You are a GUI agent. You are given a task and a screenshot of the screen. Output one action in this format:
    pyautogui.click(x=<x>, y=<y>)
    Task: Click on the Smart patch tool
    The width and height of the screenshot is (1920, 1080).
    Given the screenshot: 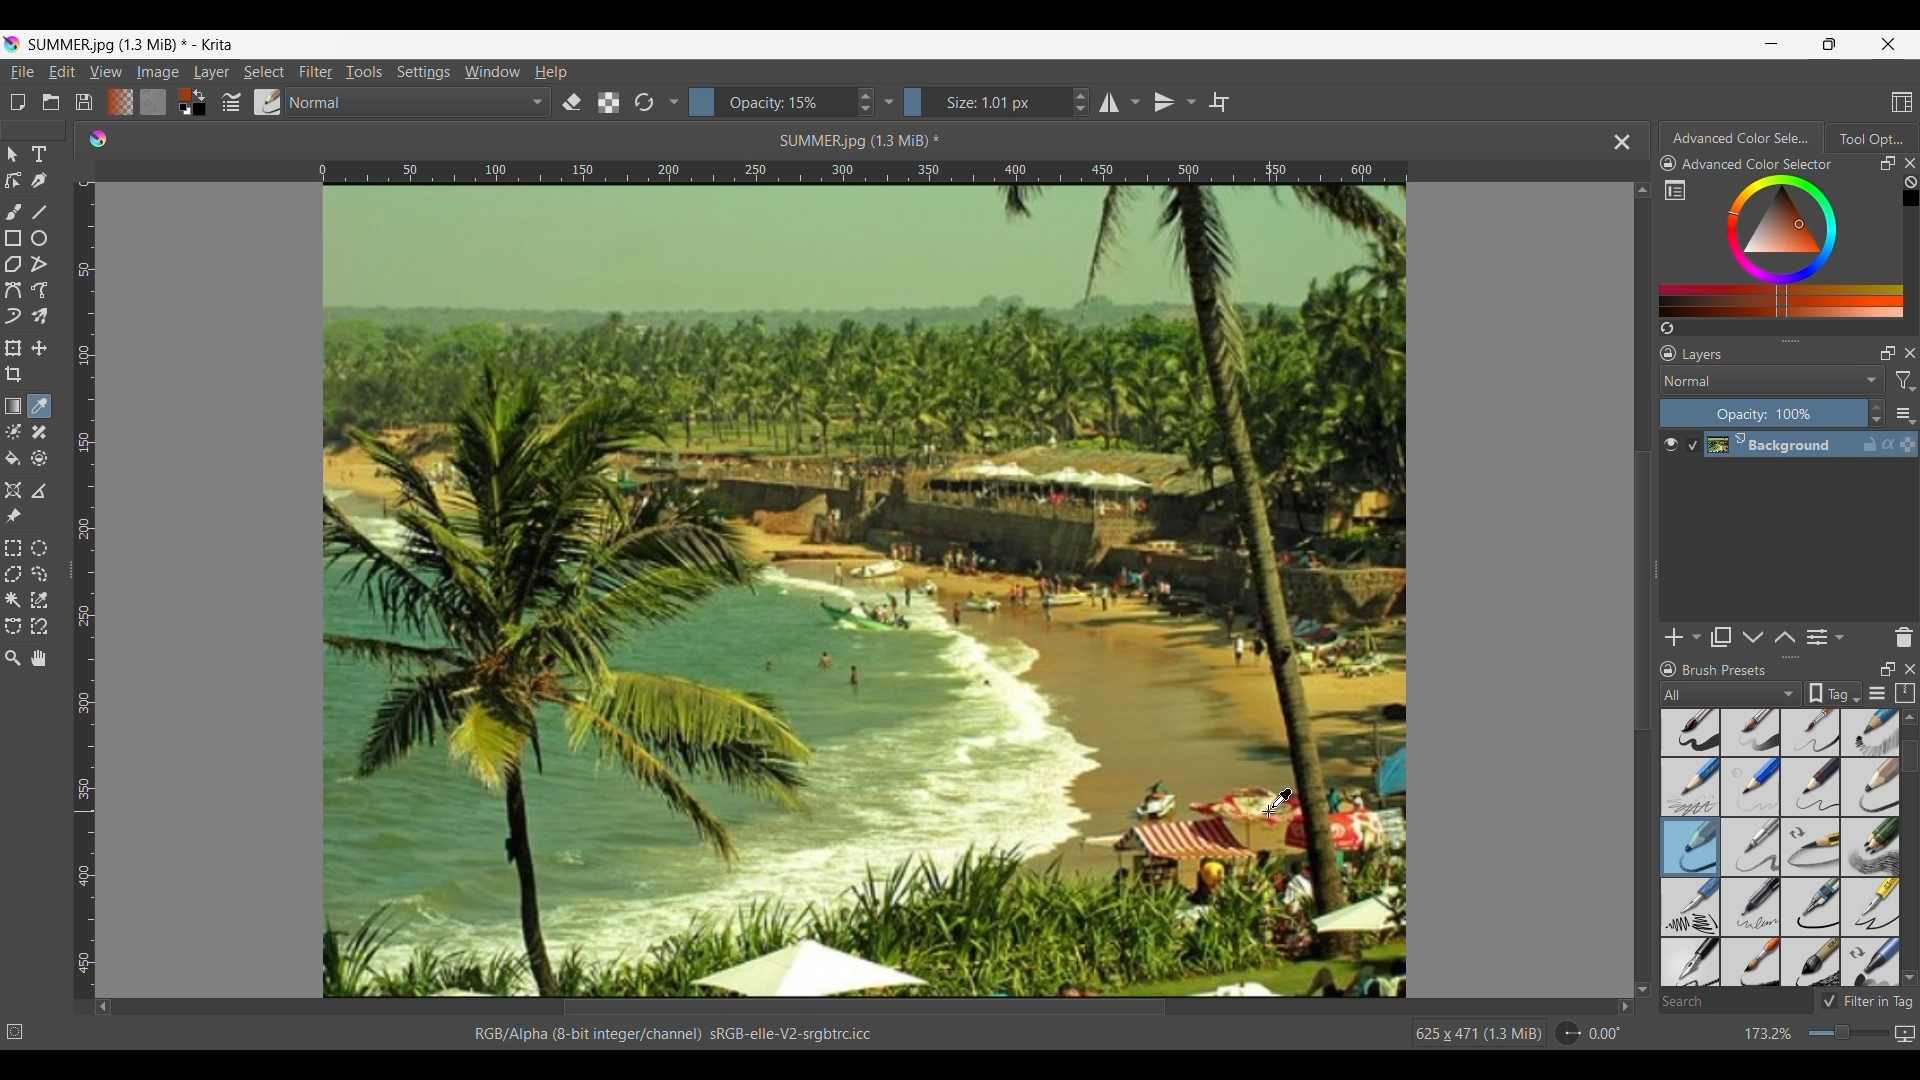 What is the action you would take?
    pyautogui.click(x=39, y=433)
    